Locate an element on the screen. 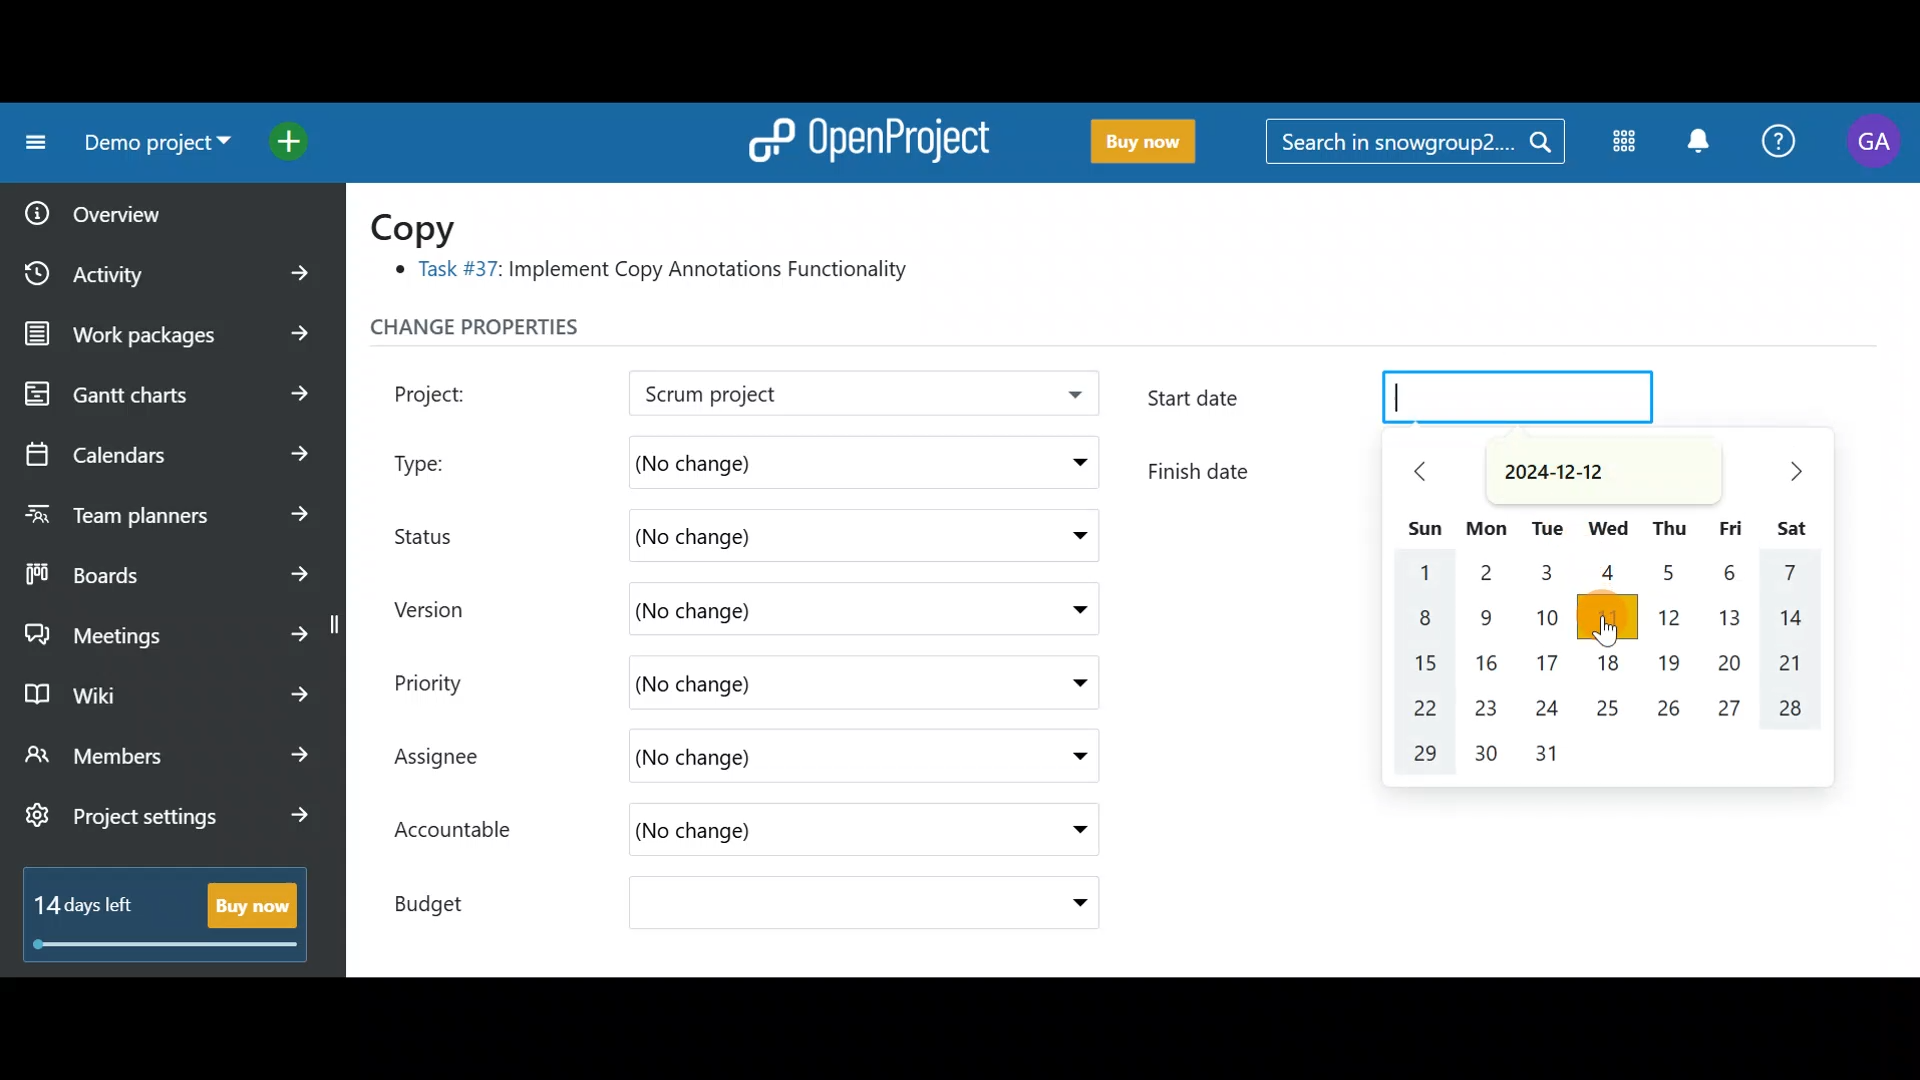  Type is located at coordinates (442, 458).